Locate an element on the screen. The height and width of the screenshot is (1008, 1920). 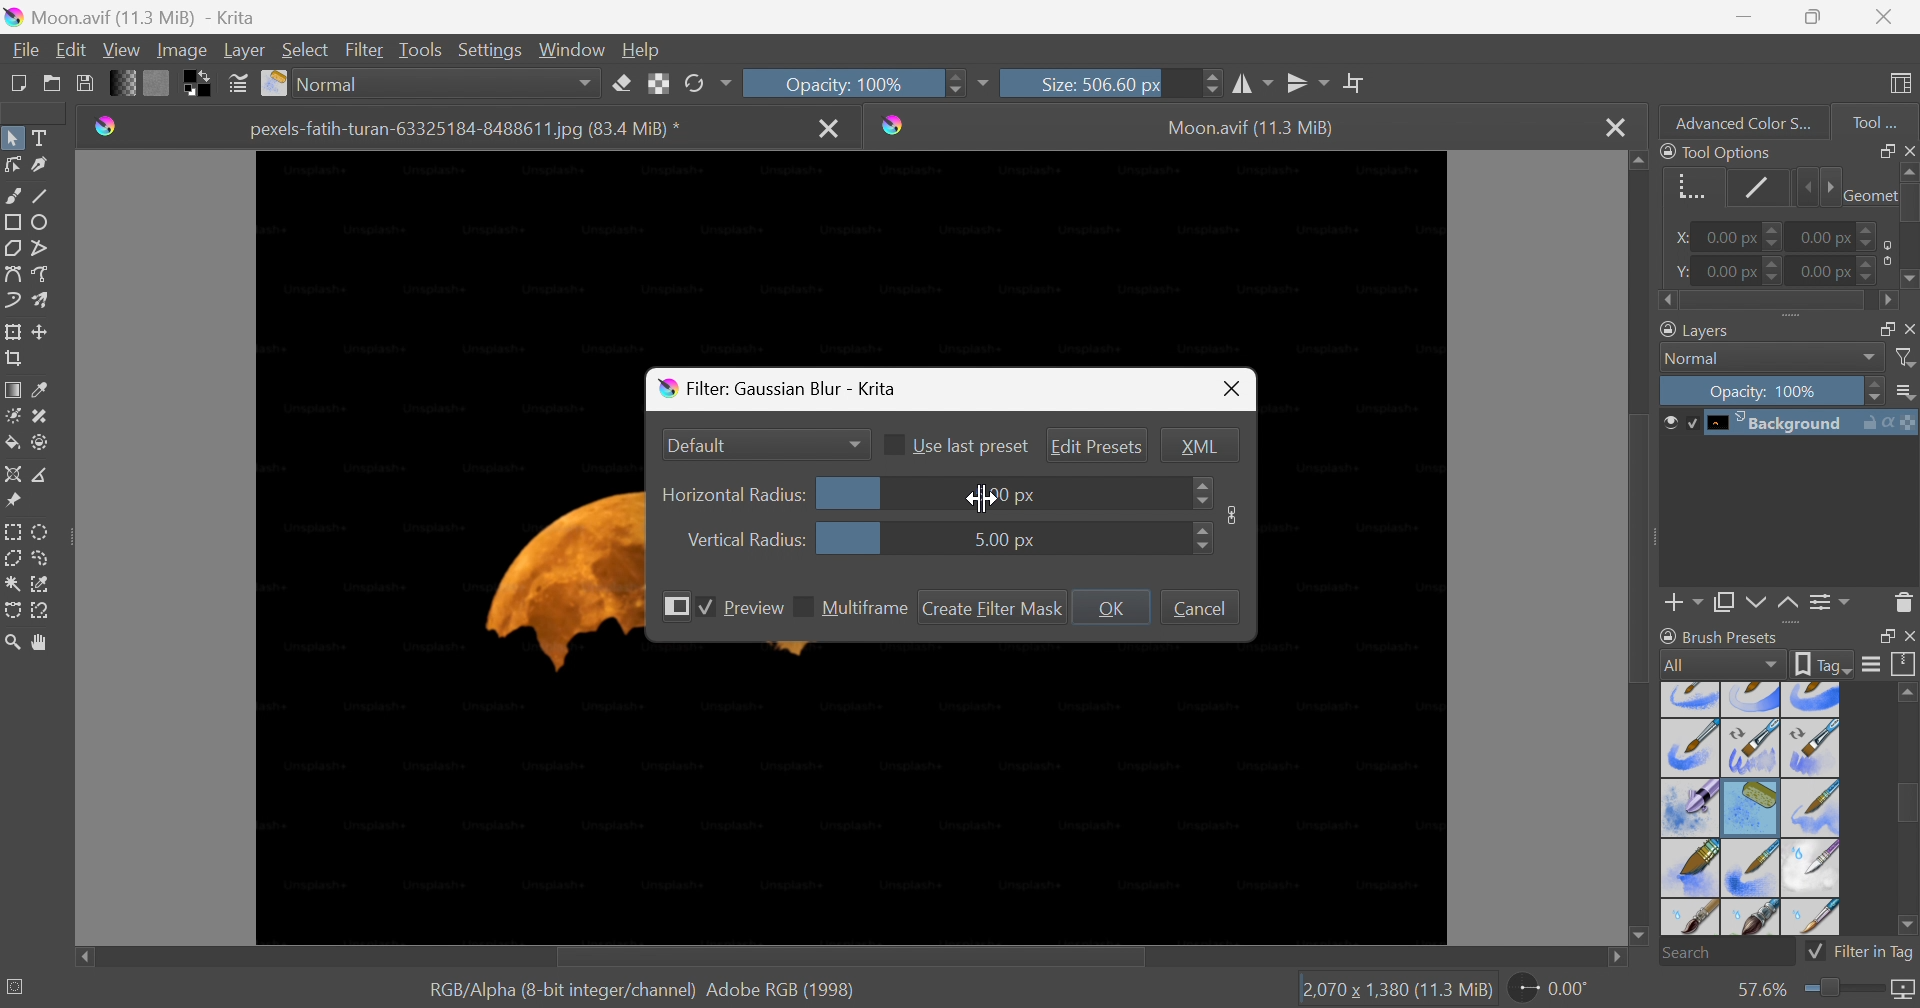
Image is located at coordinates (1233, 513).